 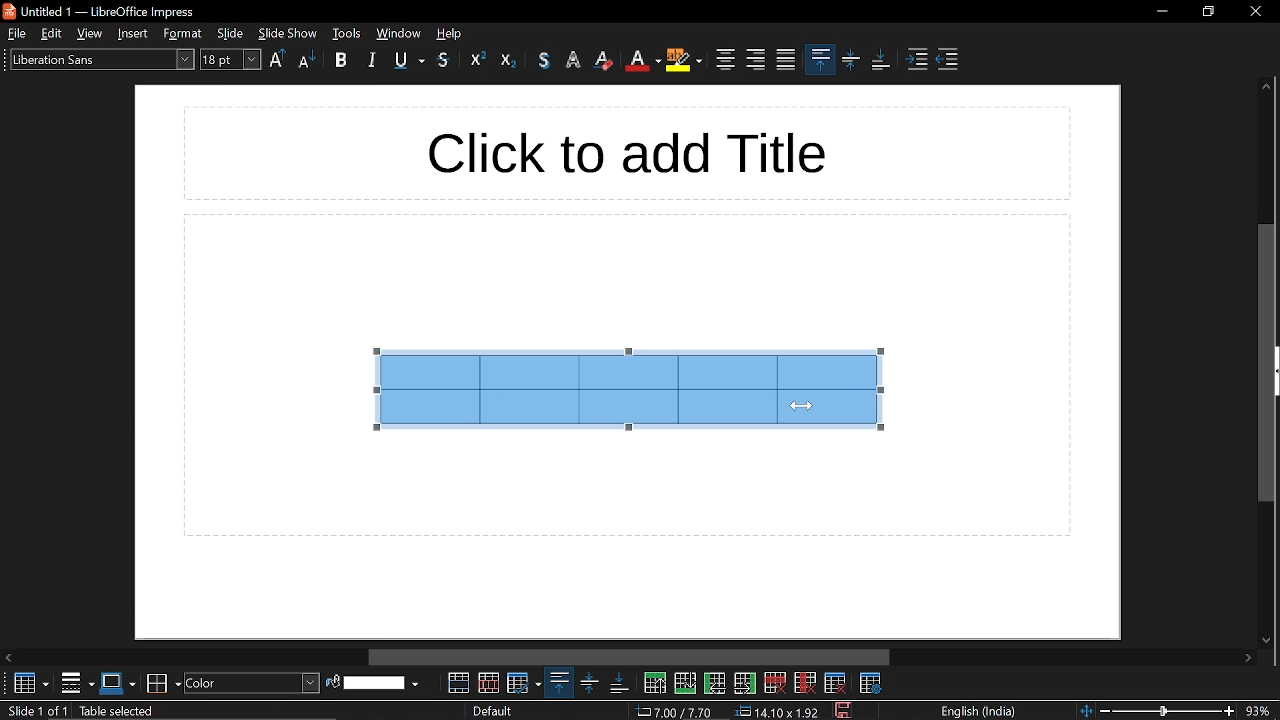 I want to click on optimize, so click(x=525, y=682).